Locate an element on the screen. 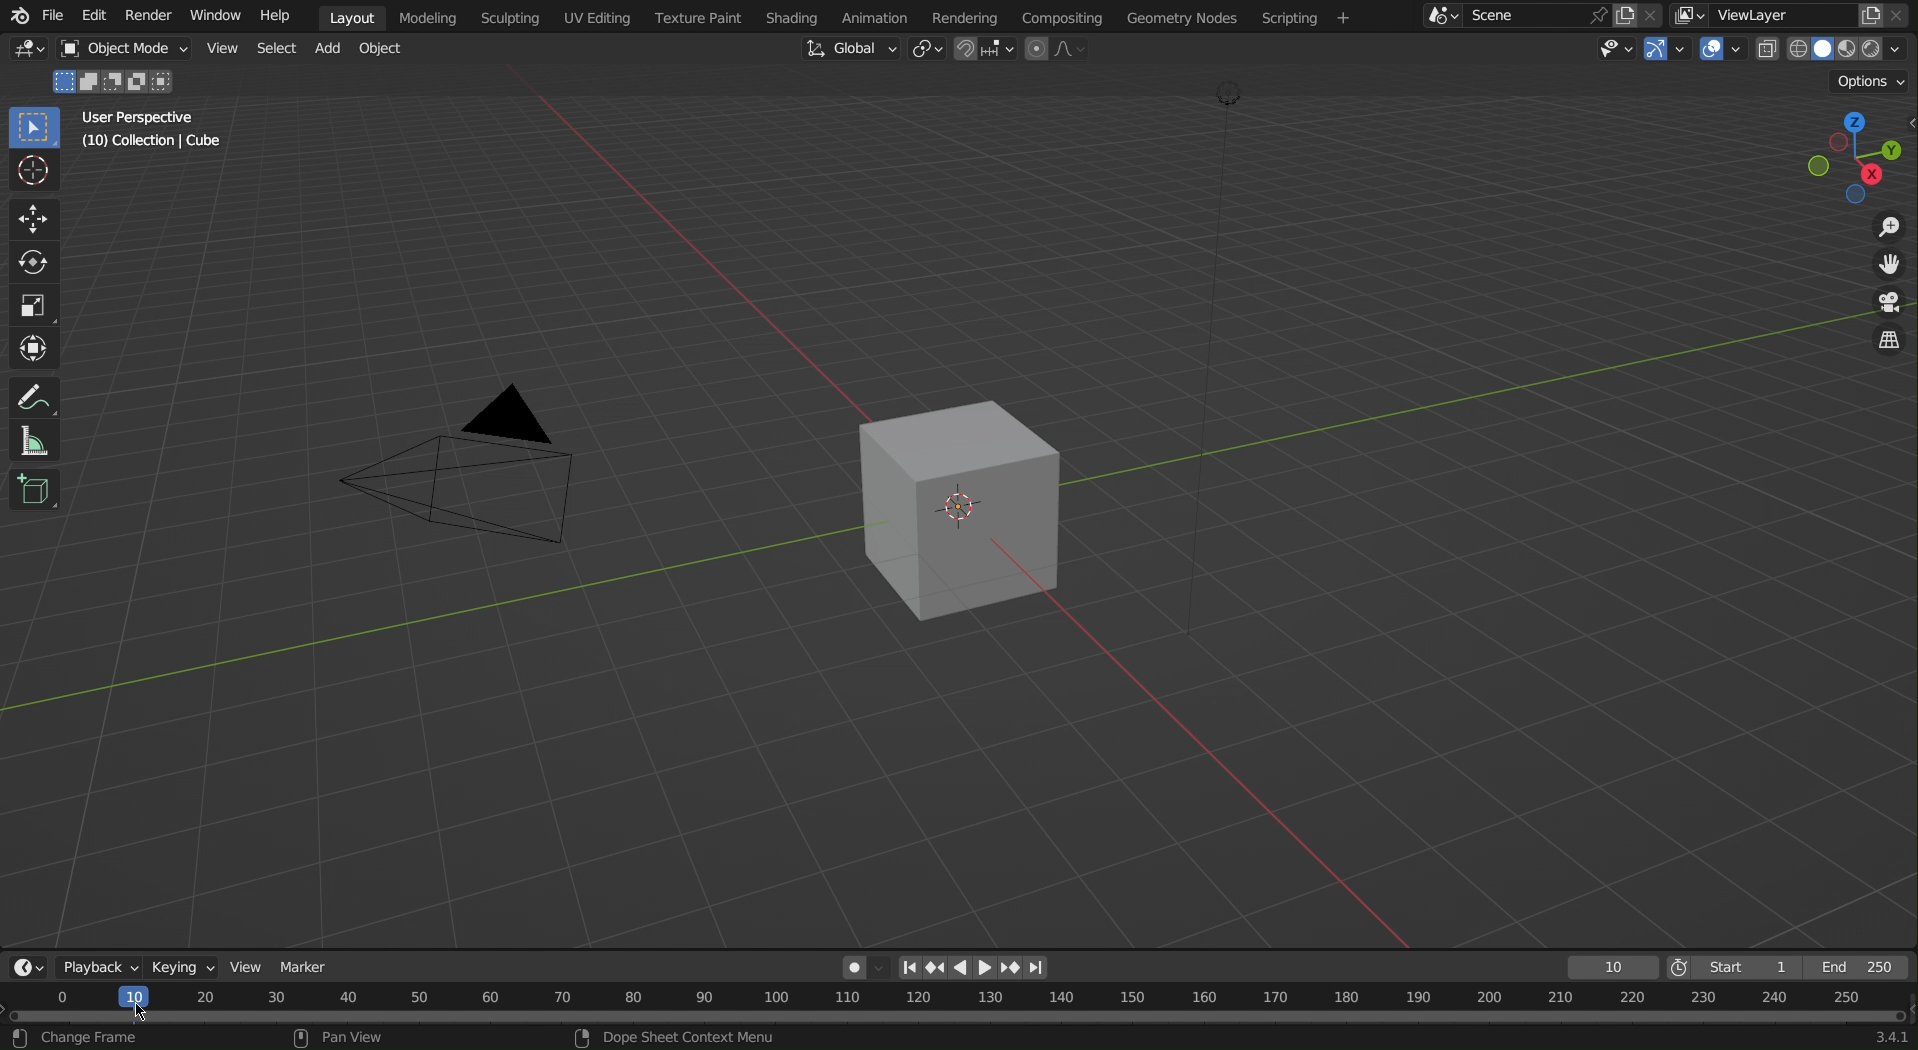 The image size is (1918, 1050). Compositing is located at coordinates (1063, 18).